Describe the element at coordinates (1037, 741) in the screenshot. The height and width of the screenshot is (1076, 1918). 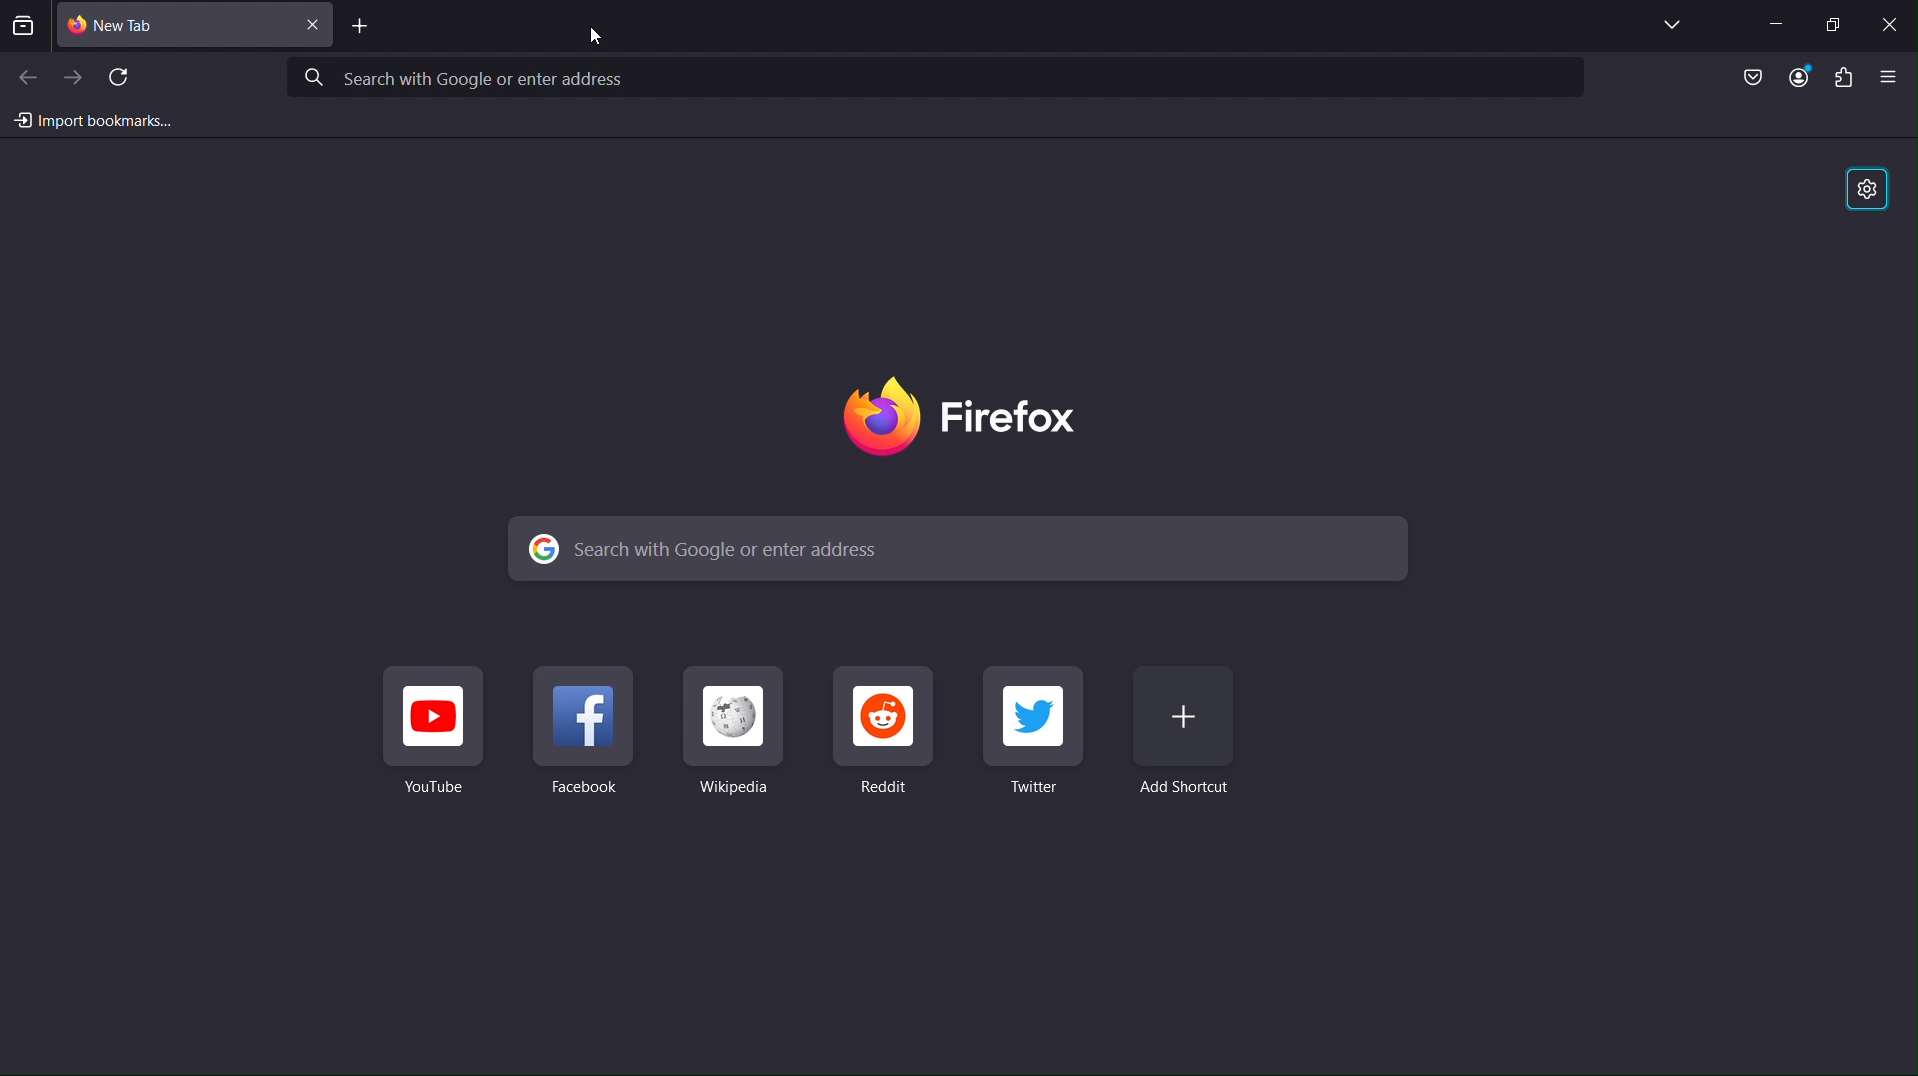
I see `Twitter Shortcut` at that location.